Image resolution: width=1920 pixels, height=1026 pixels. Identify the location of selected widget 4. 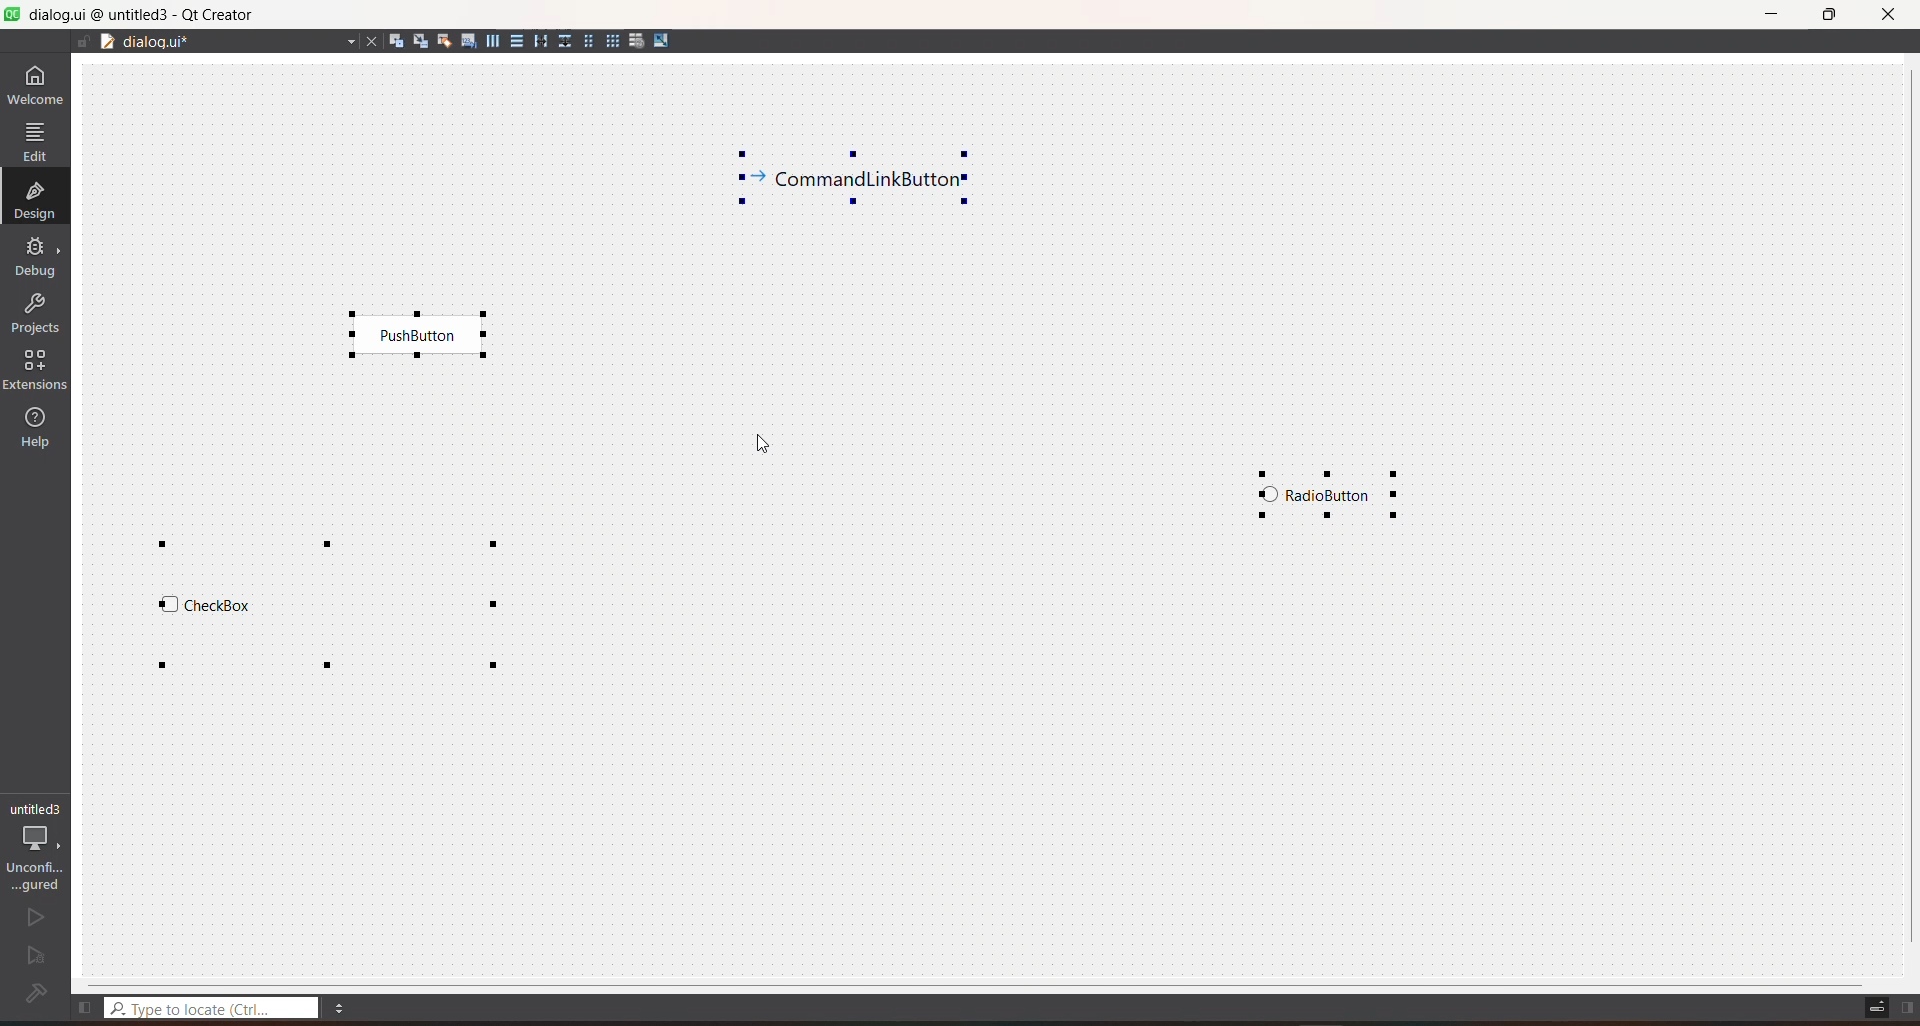
(875, 177).